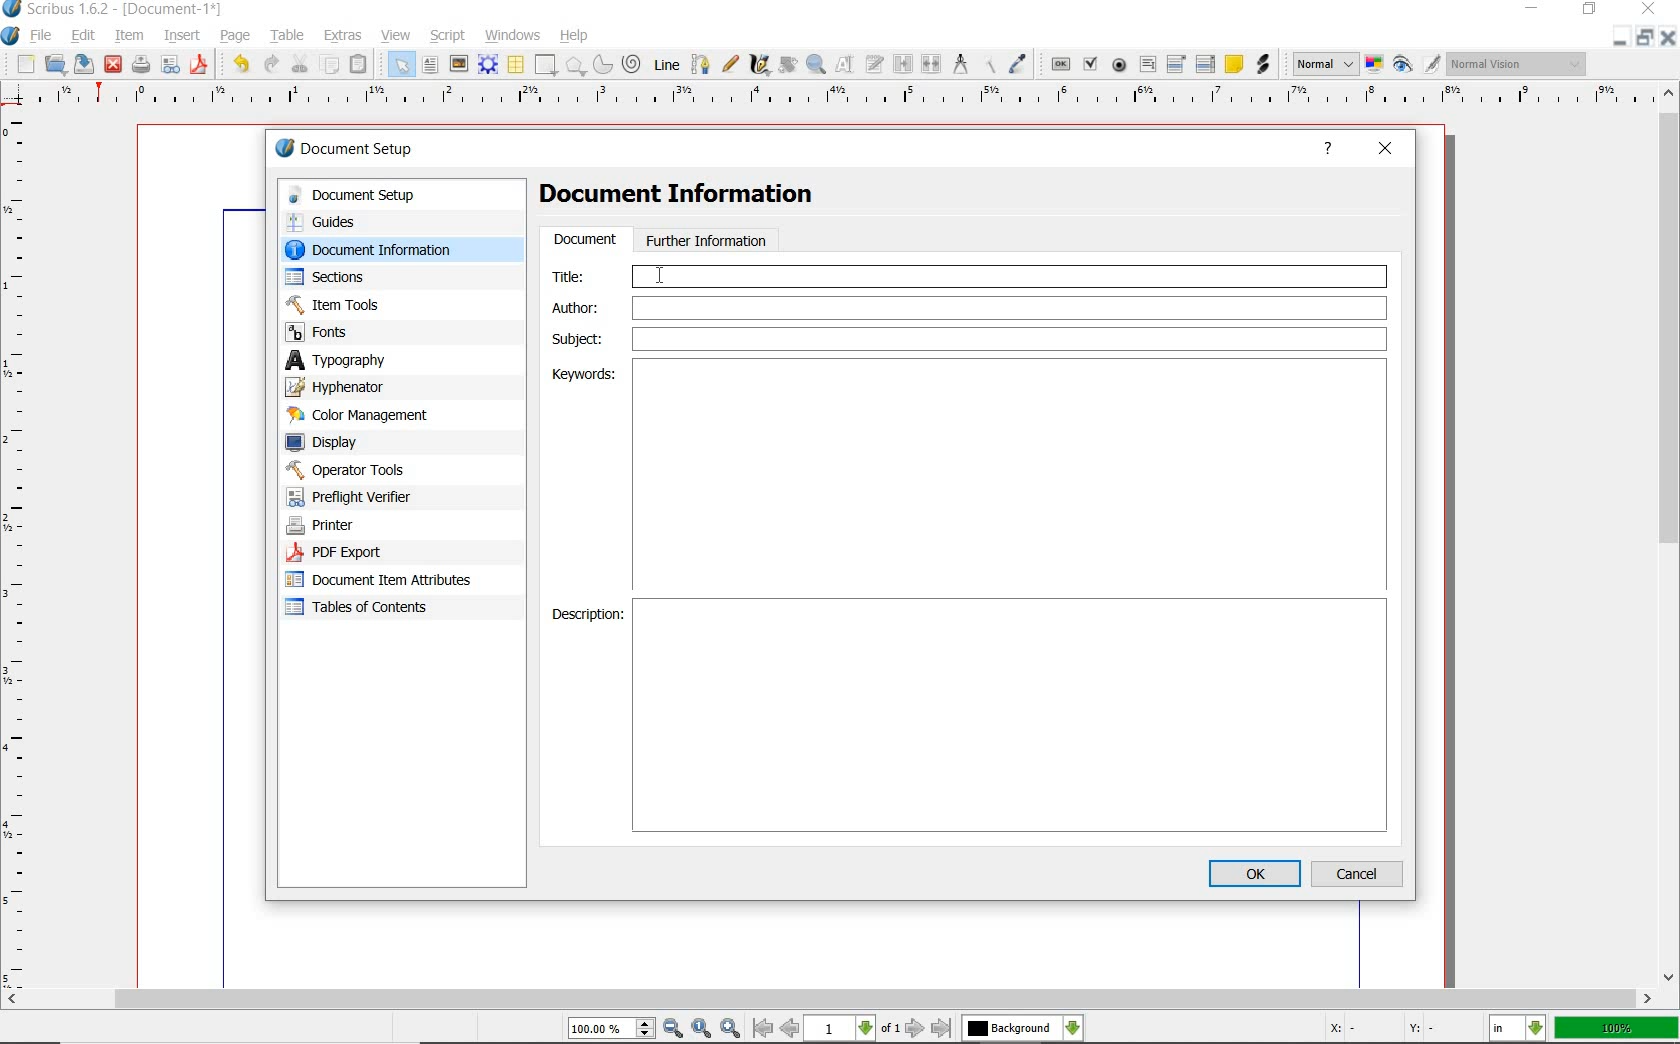  Describe the element at coordinates (1670, 35) in the screenshot. I see `close` at that location.